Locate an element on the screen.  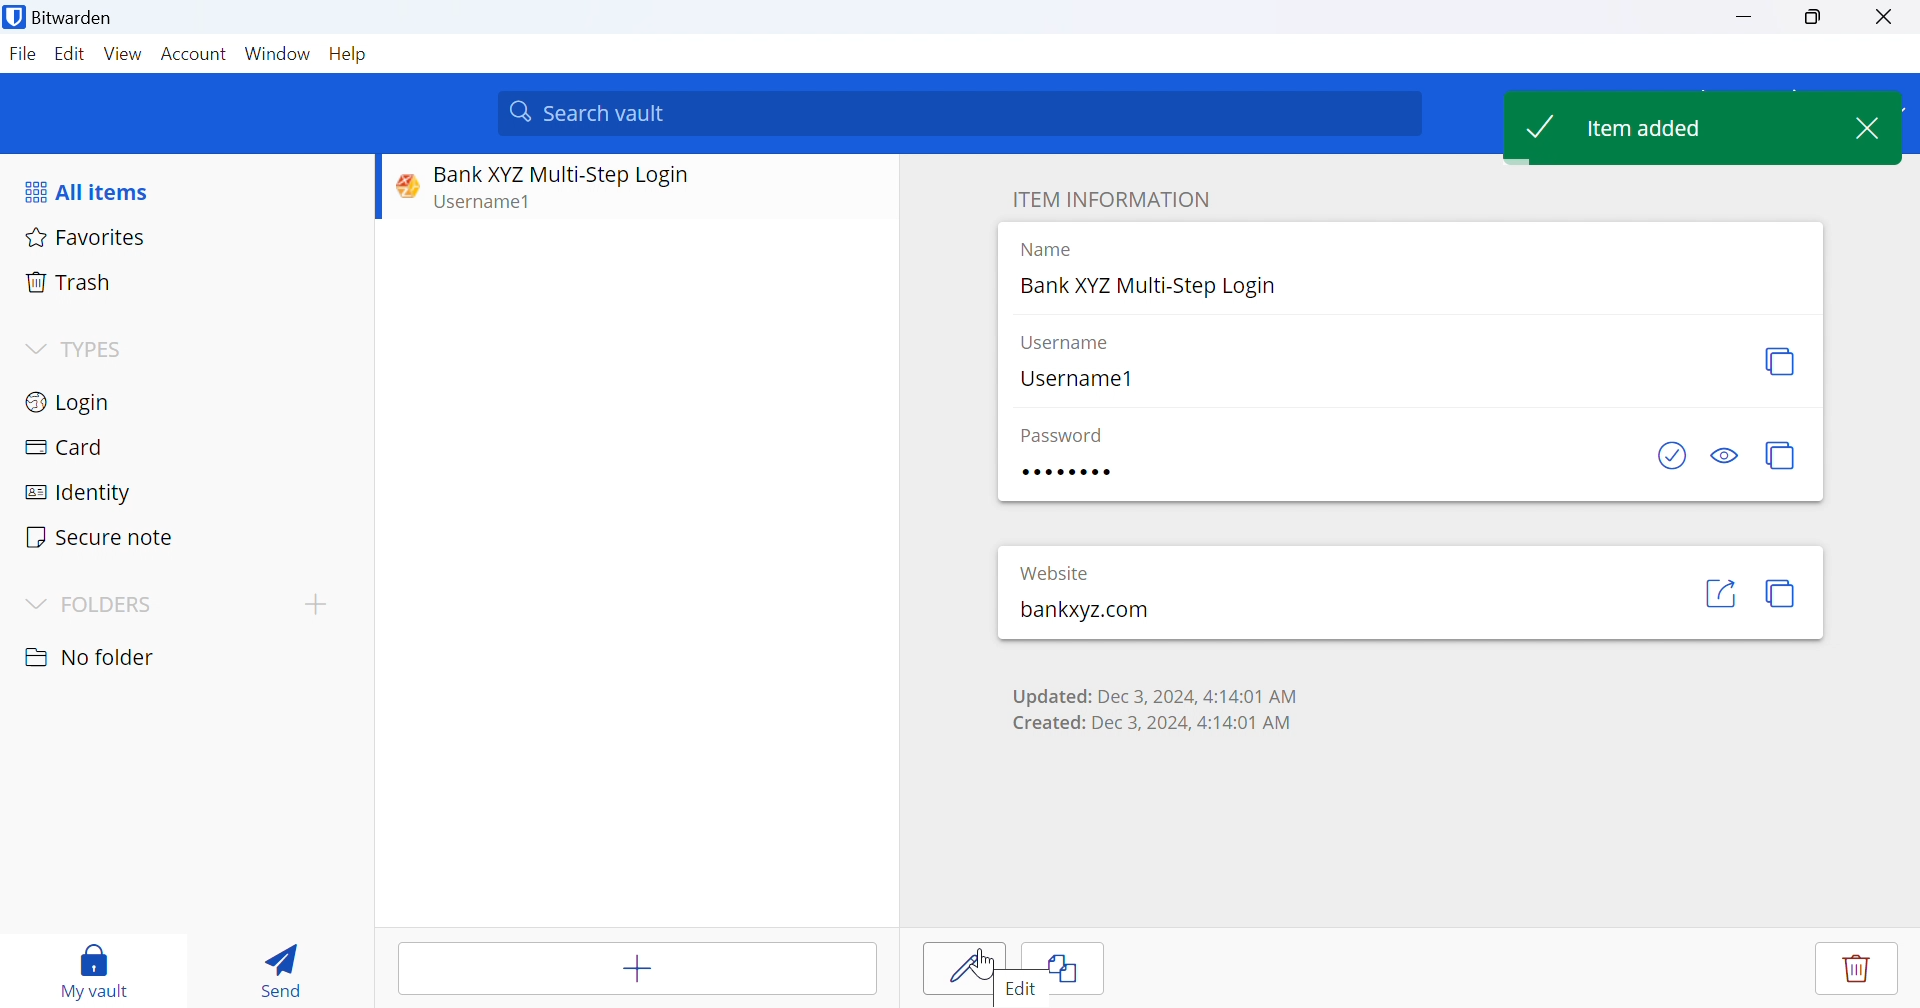
Window is located at coordinates (277, 53).